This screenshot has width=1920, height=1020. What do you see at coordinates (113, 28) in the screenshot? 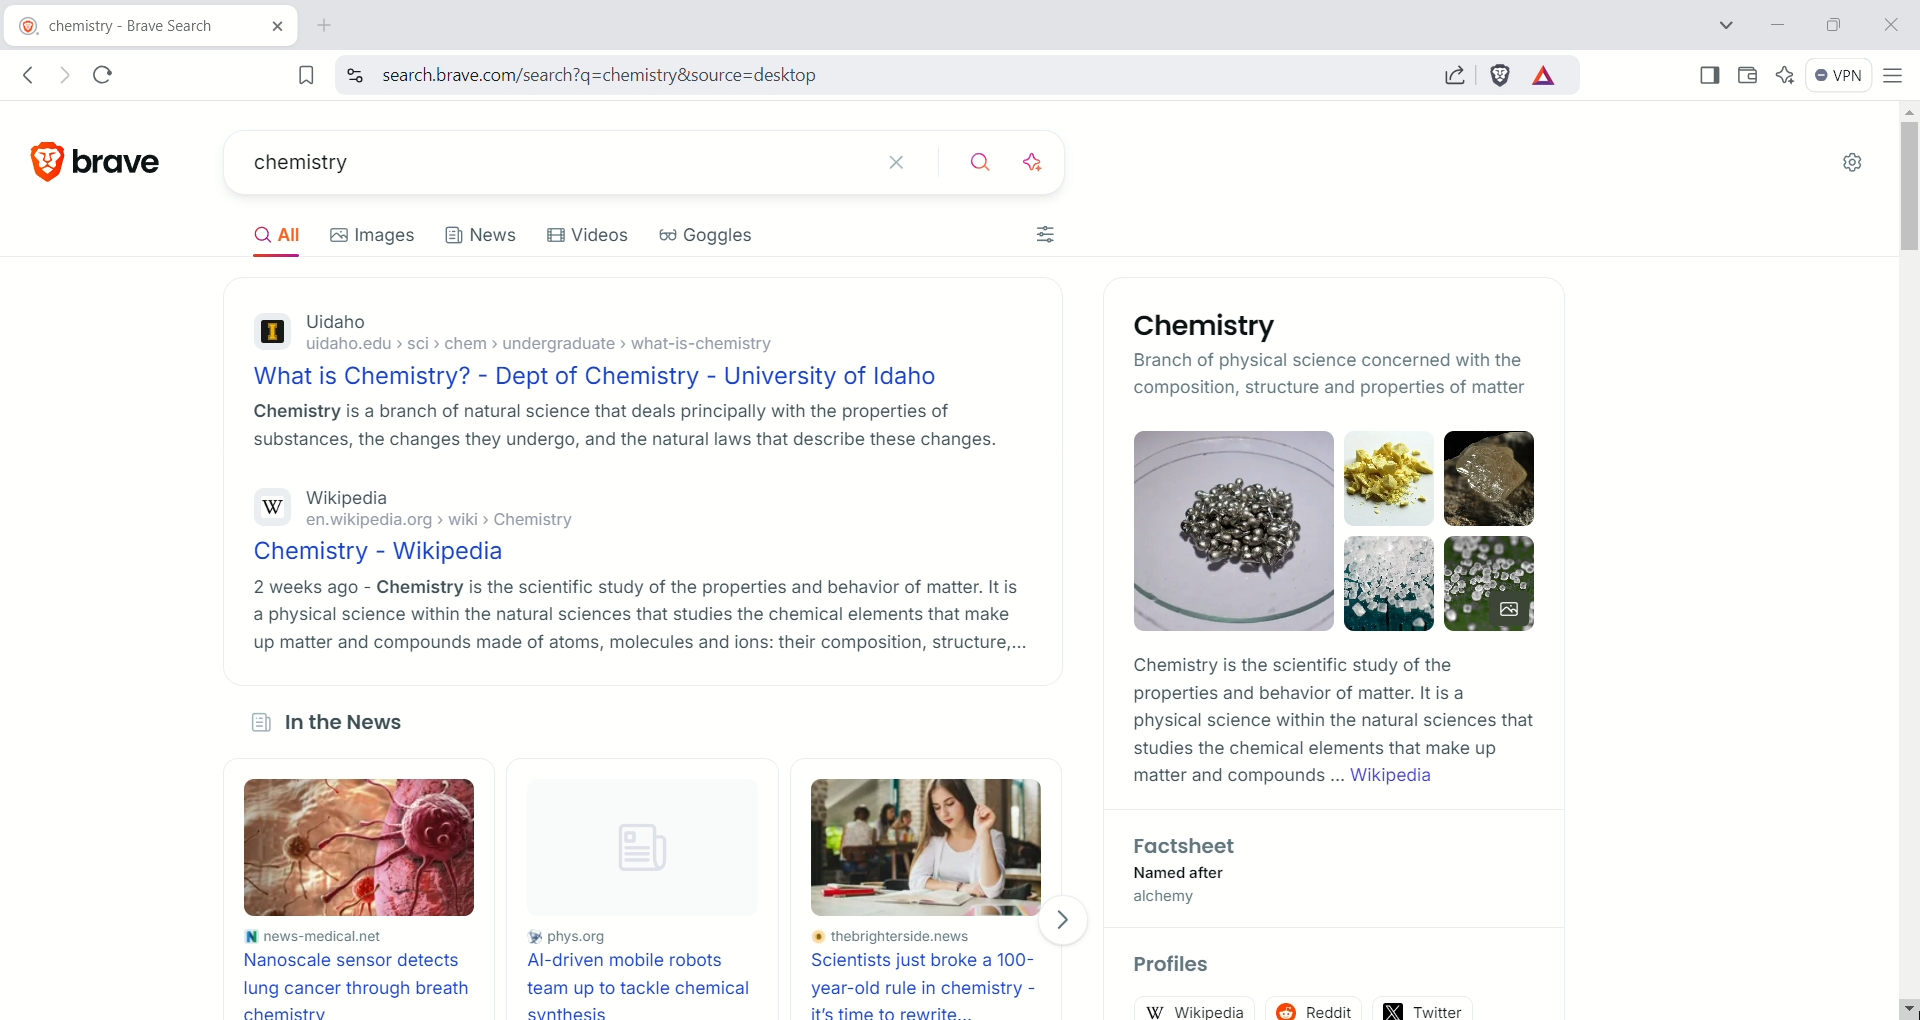
I see `chemistry - brave search` at bounding box center [113, 28].